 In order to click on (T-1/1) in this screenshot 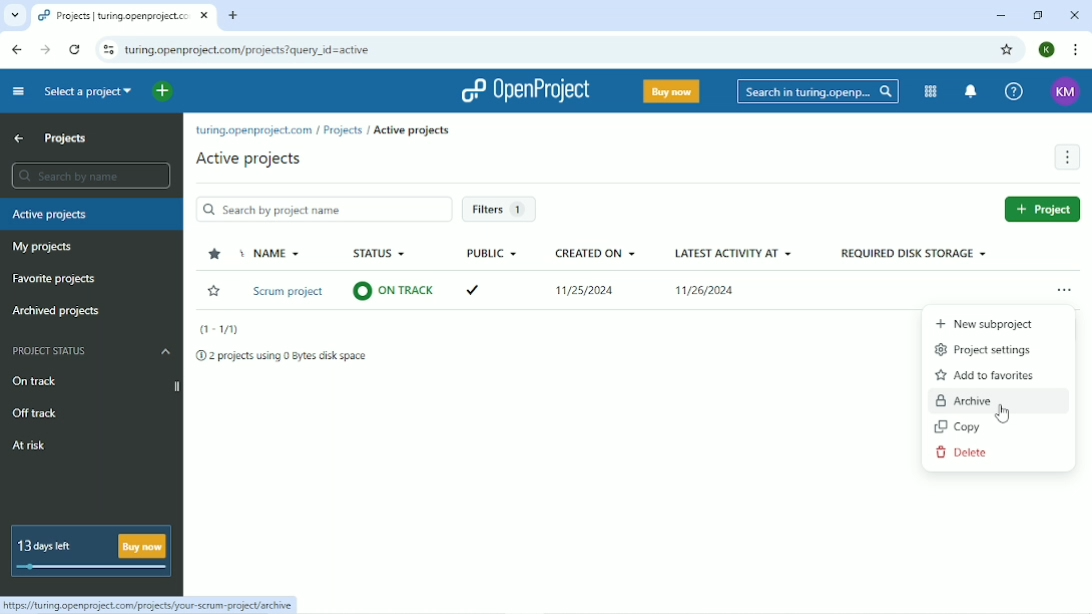, I will do `click(219, 330)`.